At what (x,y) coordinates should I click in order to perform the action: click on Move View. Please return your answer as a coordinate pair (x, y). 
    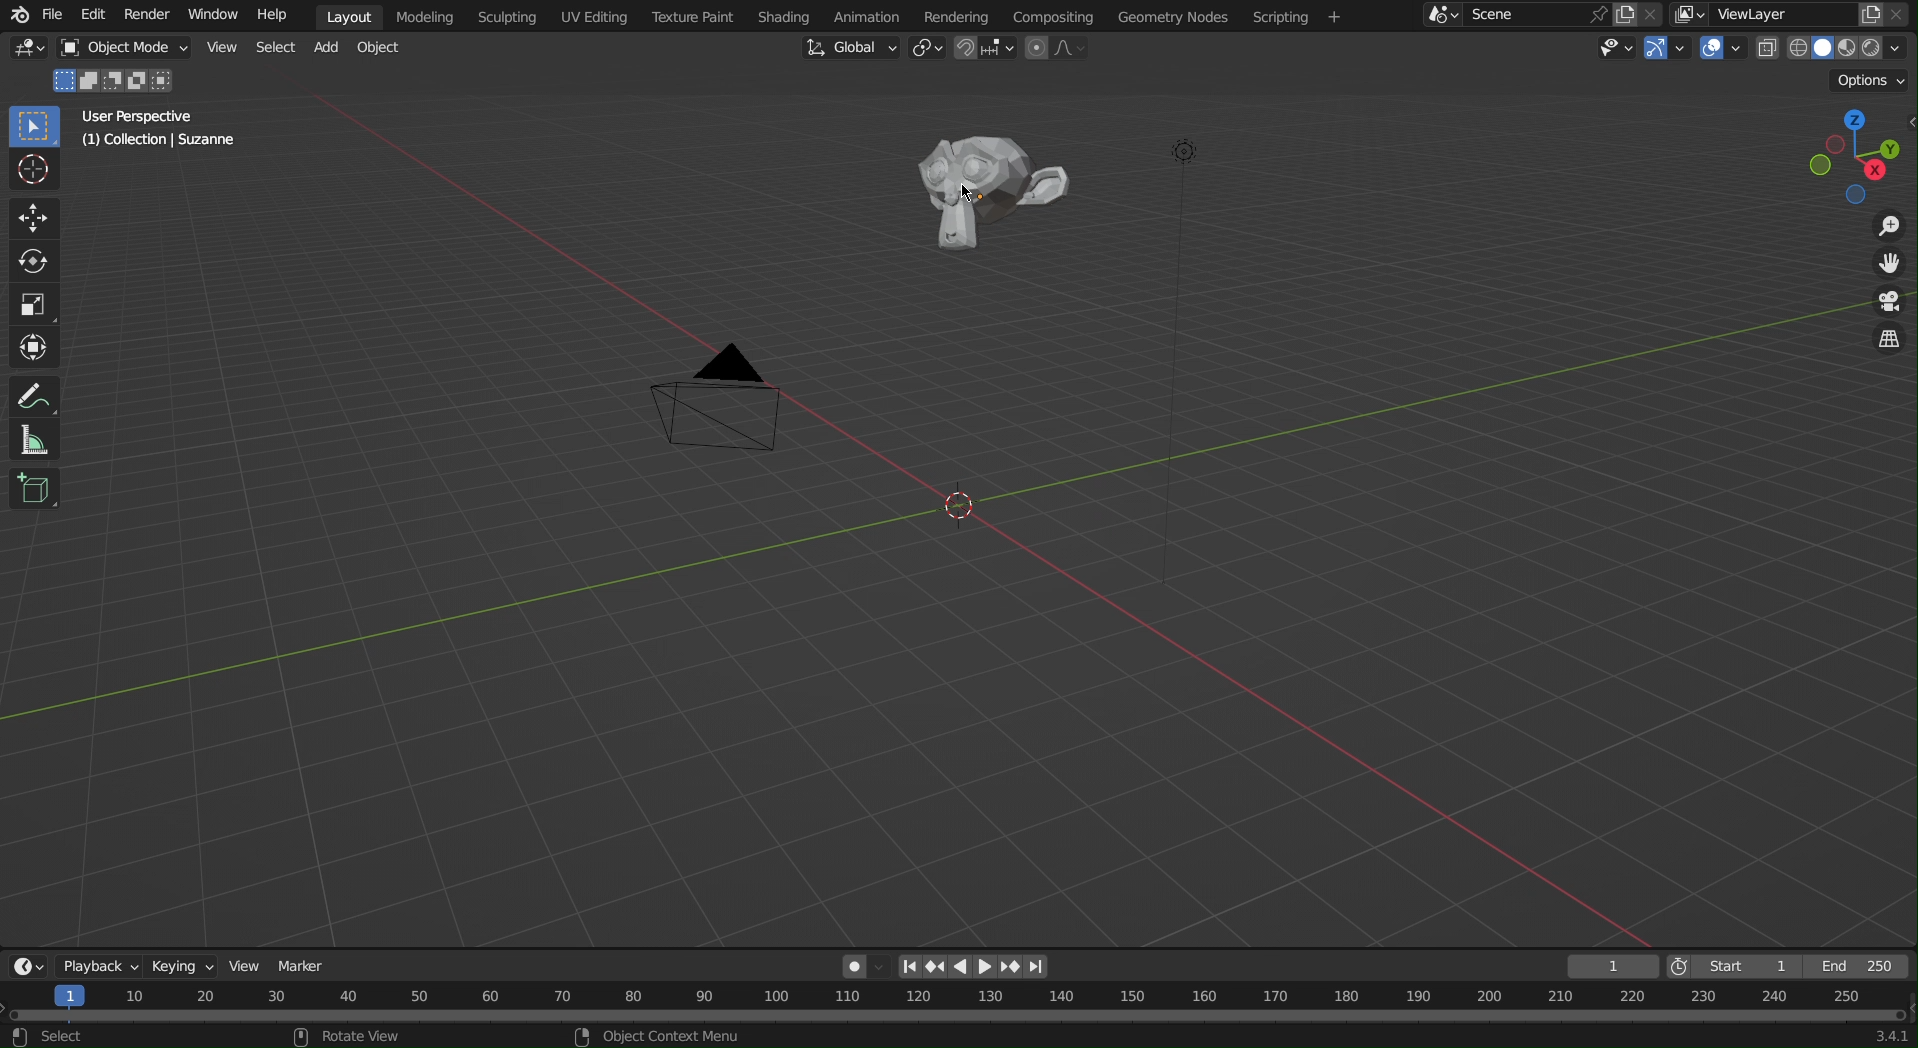
    Looking at the image, I should click on (1887, 264).